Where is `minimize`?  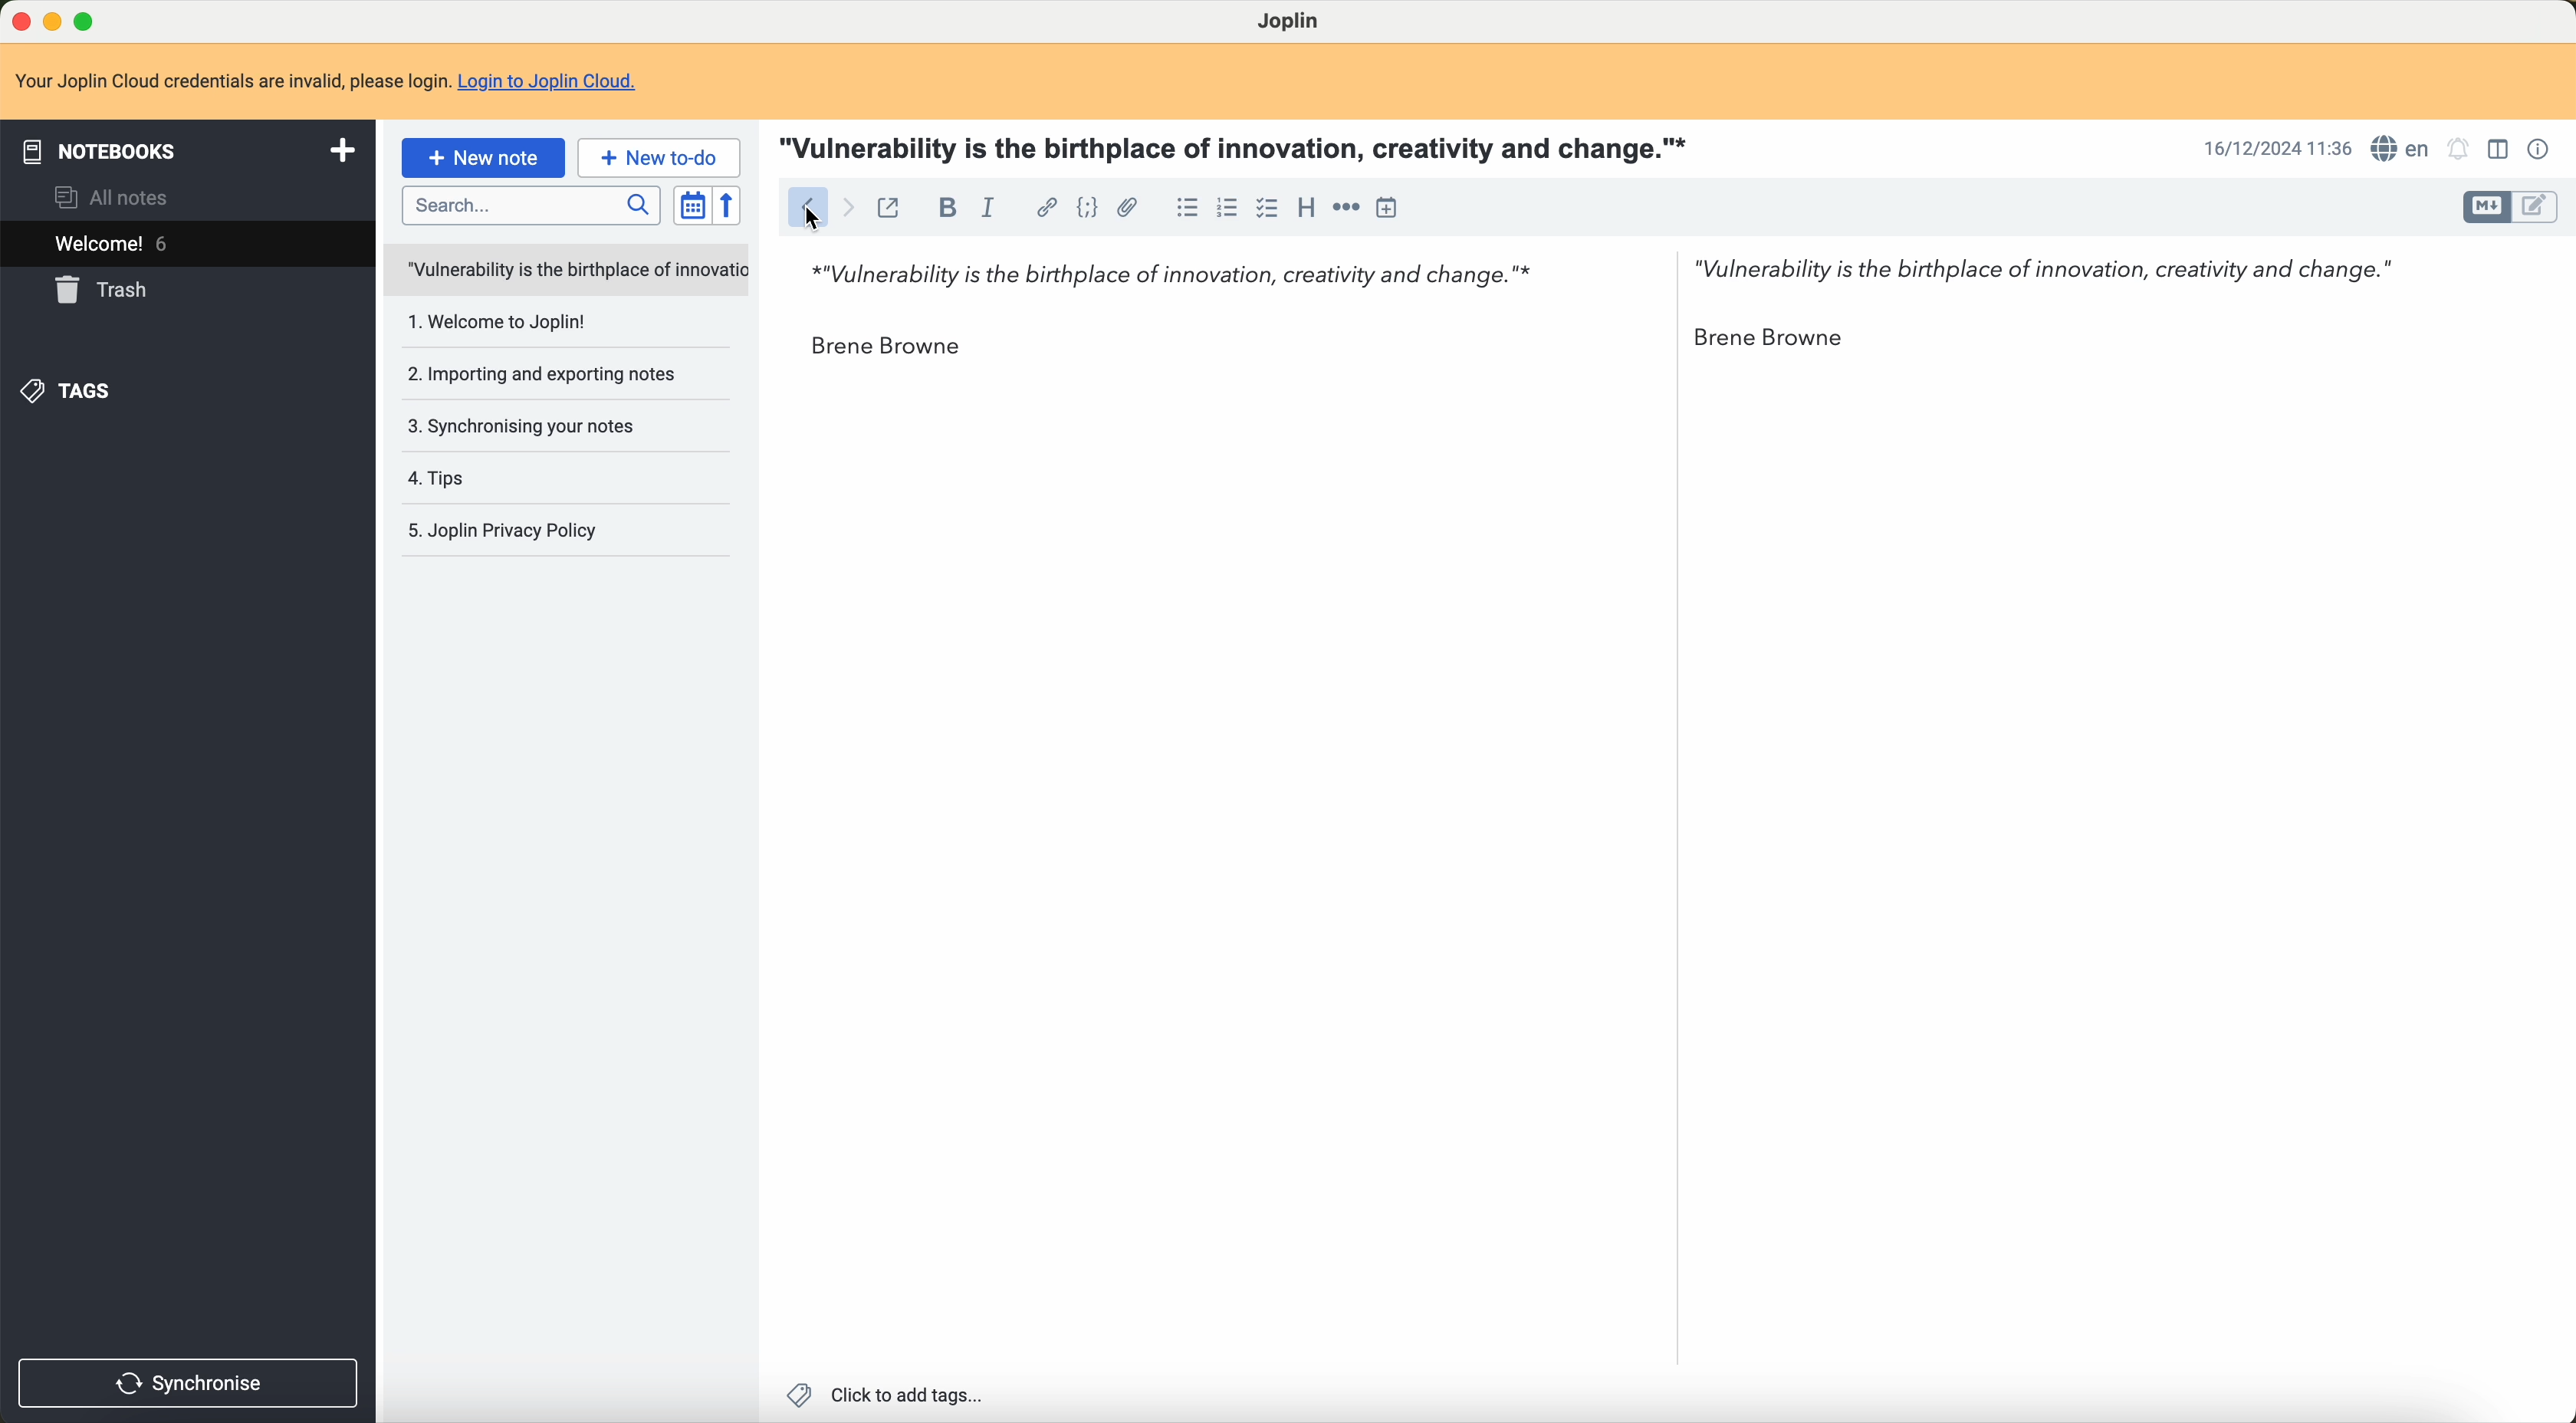
minimize is located at coordinates (56, 20).